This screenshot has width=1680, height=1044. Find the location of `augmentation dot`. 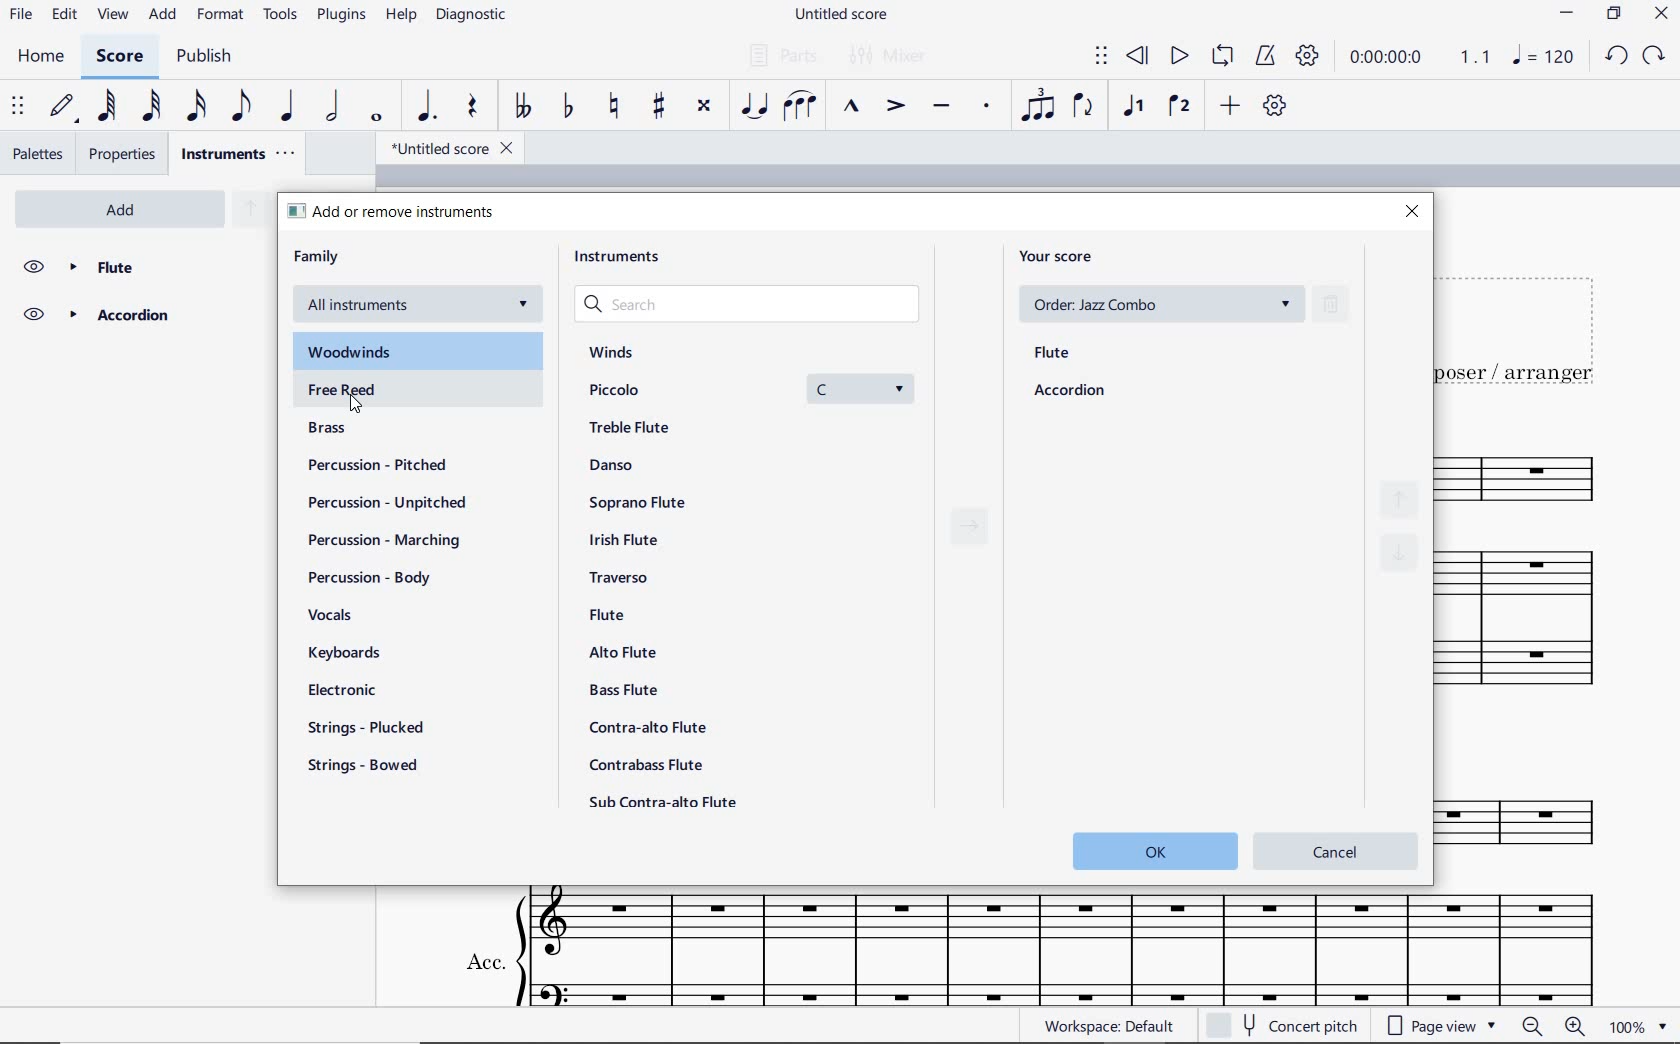

augmentation dot is located at coordinates (427, 106).